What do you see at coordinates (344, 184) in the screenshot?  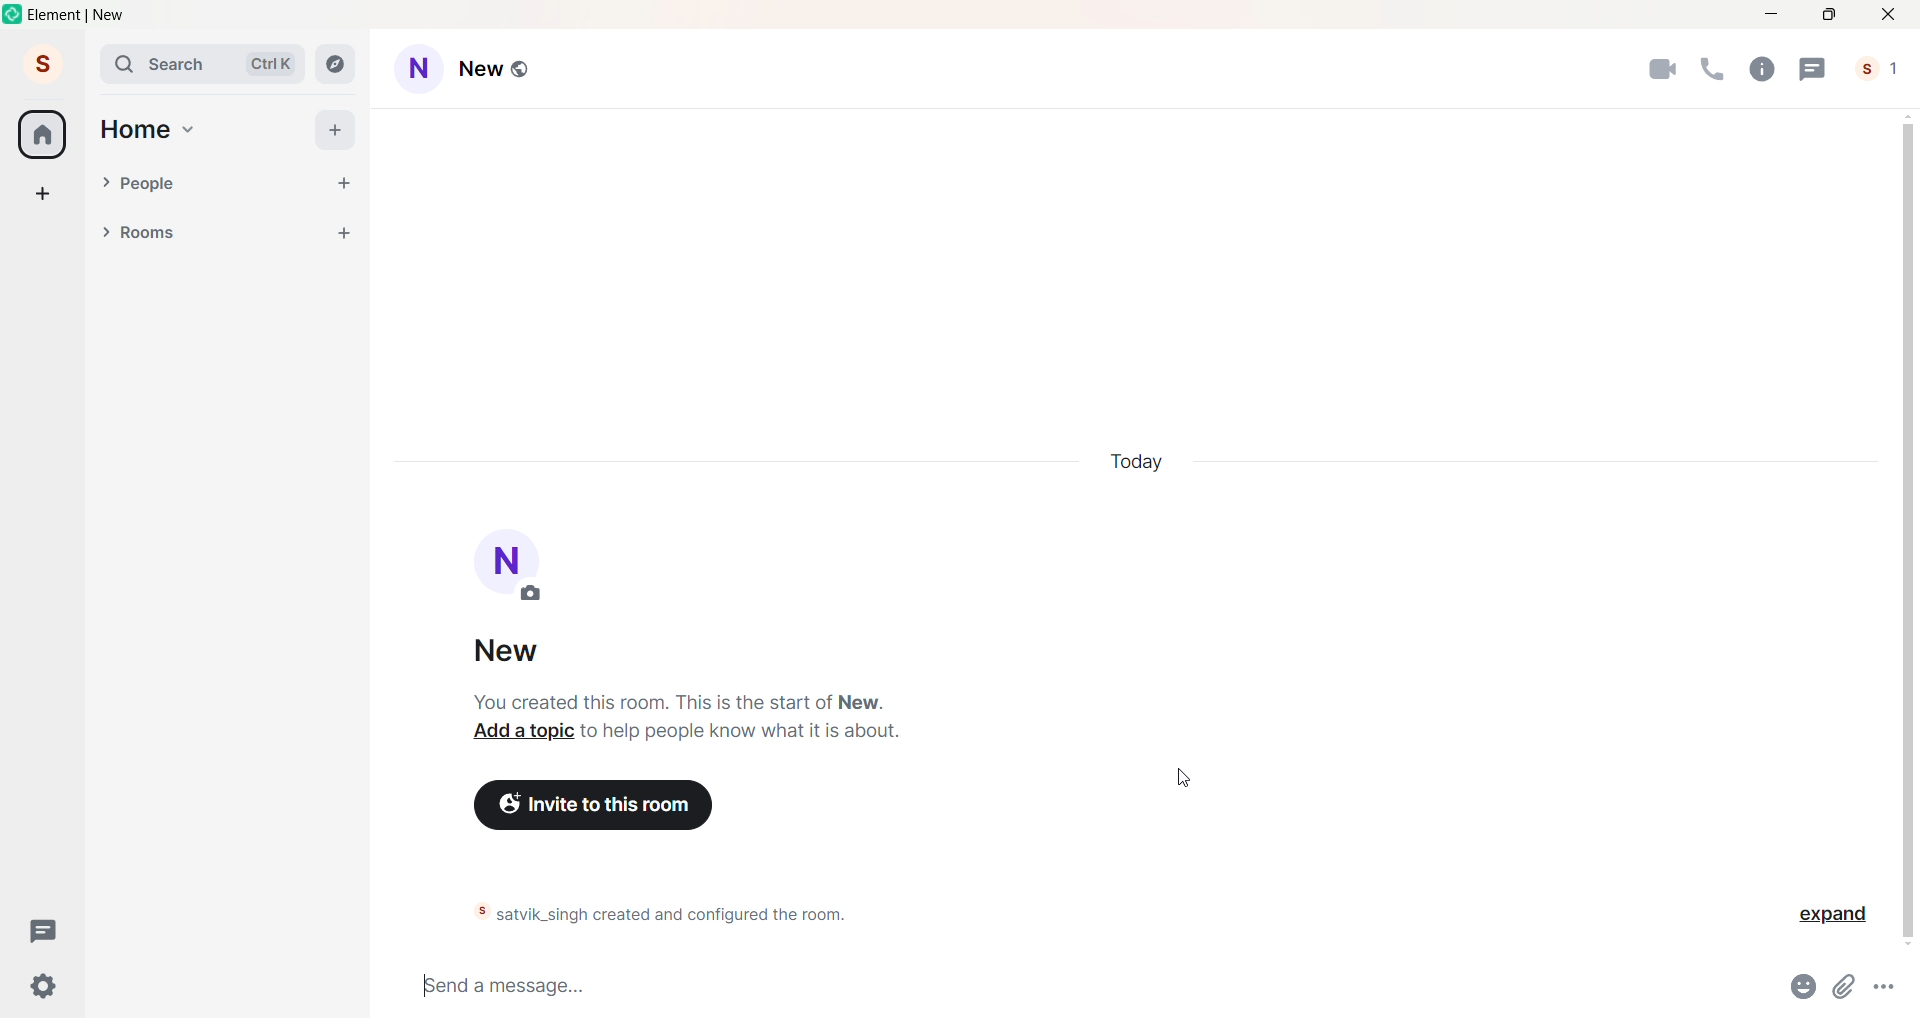 I see `Add People` at bounding box center [344, 184].